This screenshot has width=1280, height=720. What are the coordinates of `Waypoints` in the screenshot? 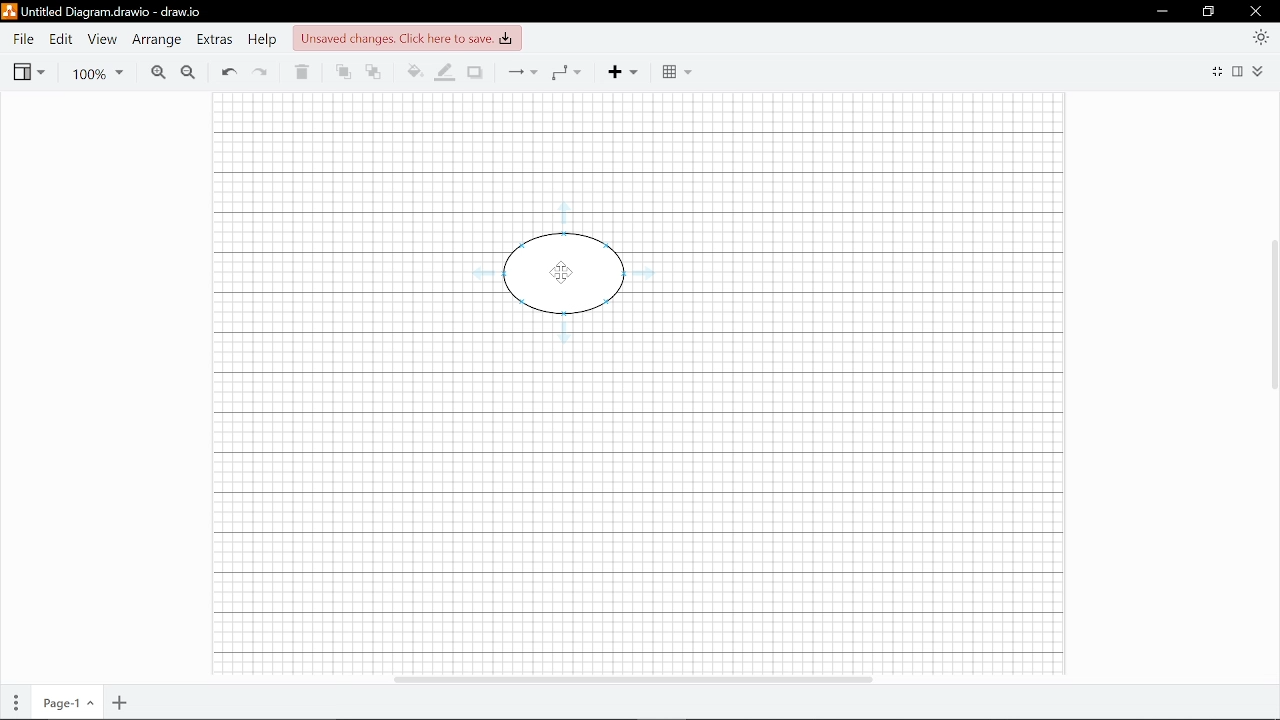 It's located at (566, 72).